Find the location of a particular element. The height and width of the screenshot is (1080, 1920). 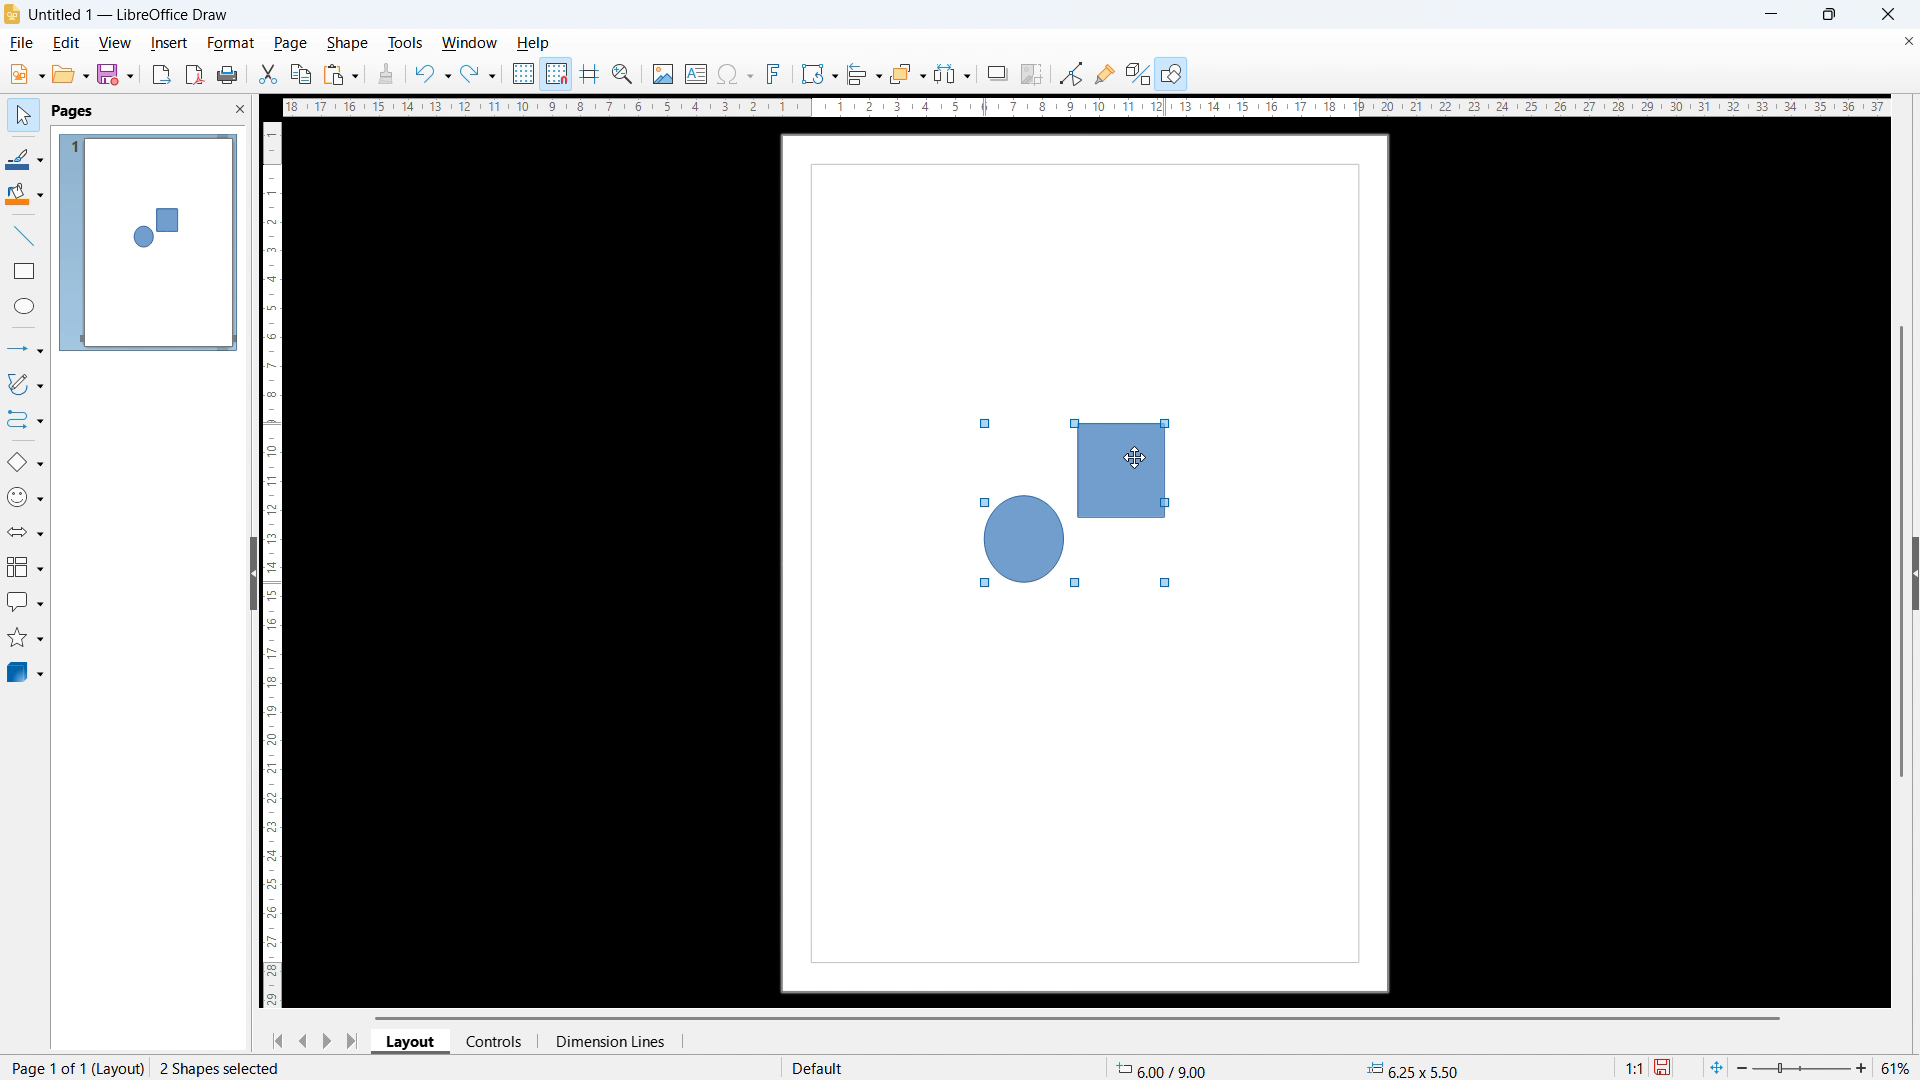

horizontal scrollbar is located at coordinates (1072, 1018).